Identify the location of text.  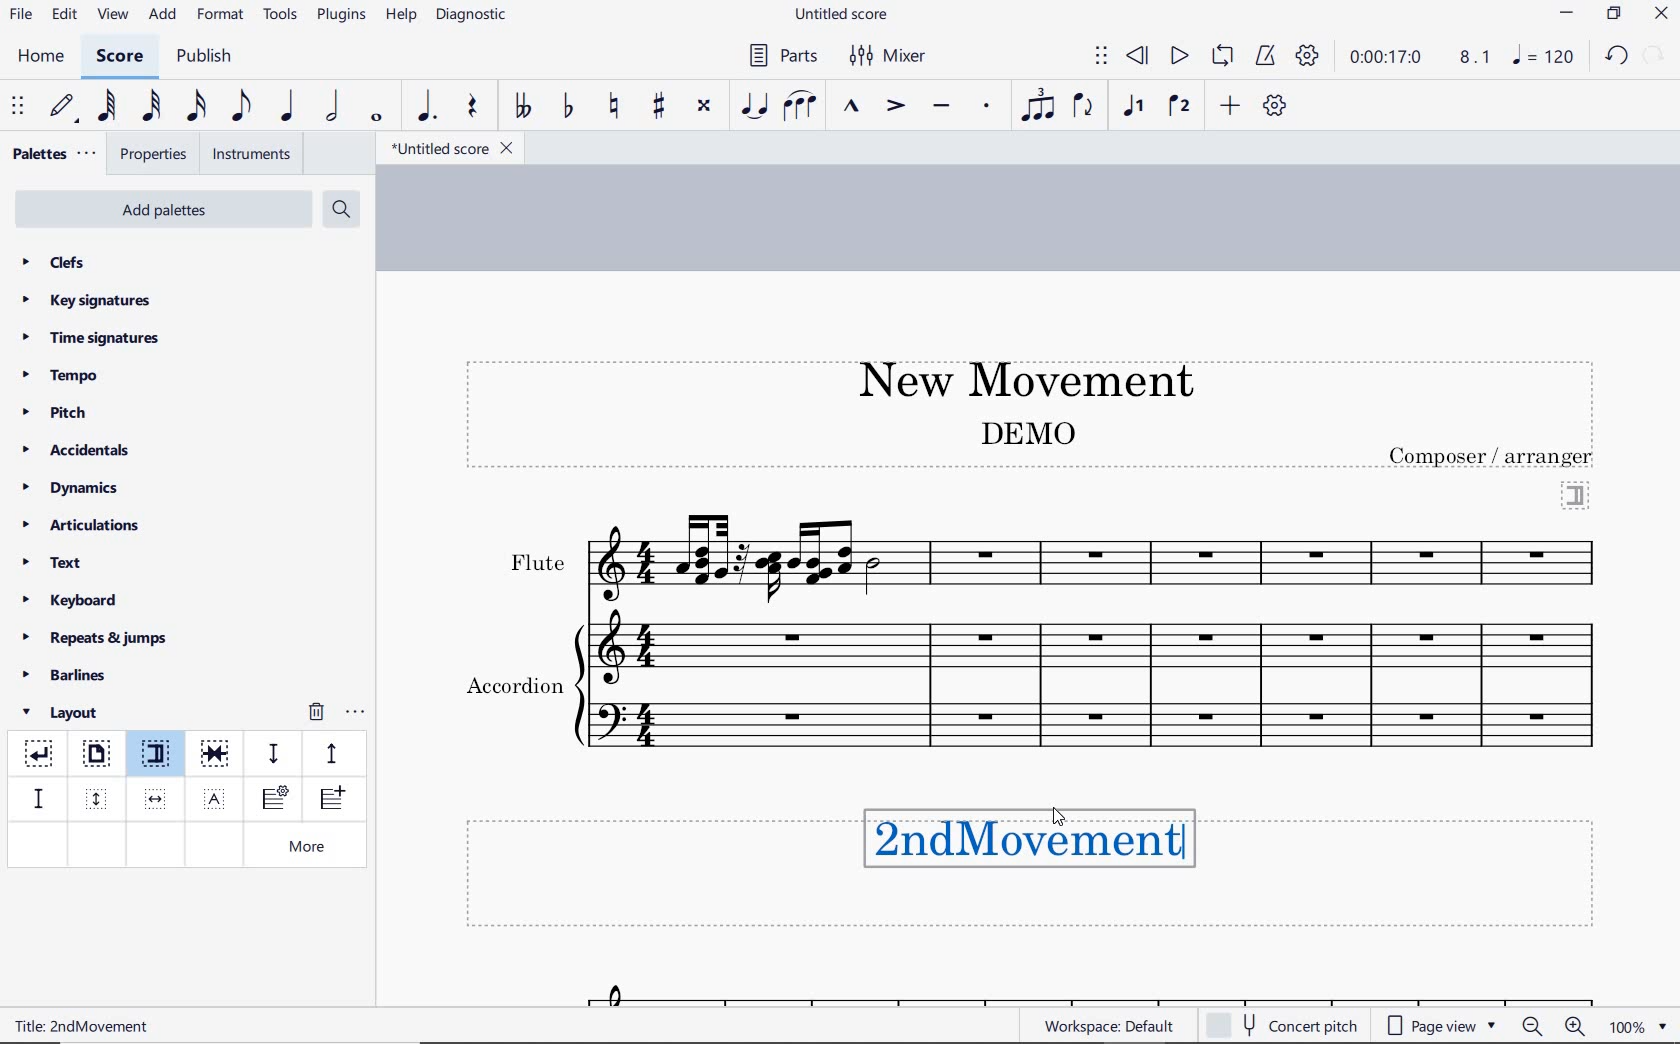
(54, 565).